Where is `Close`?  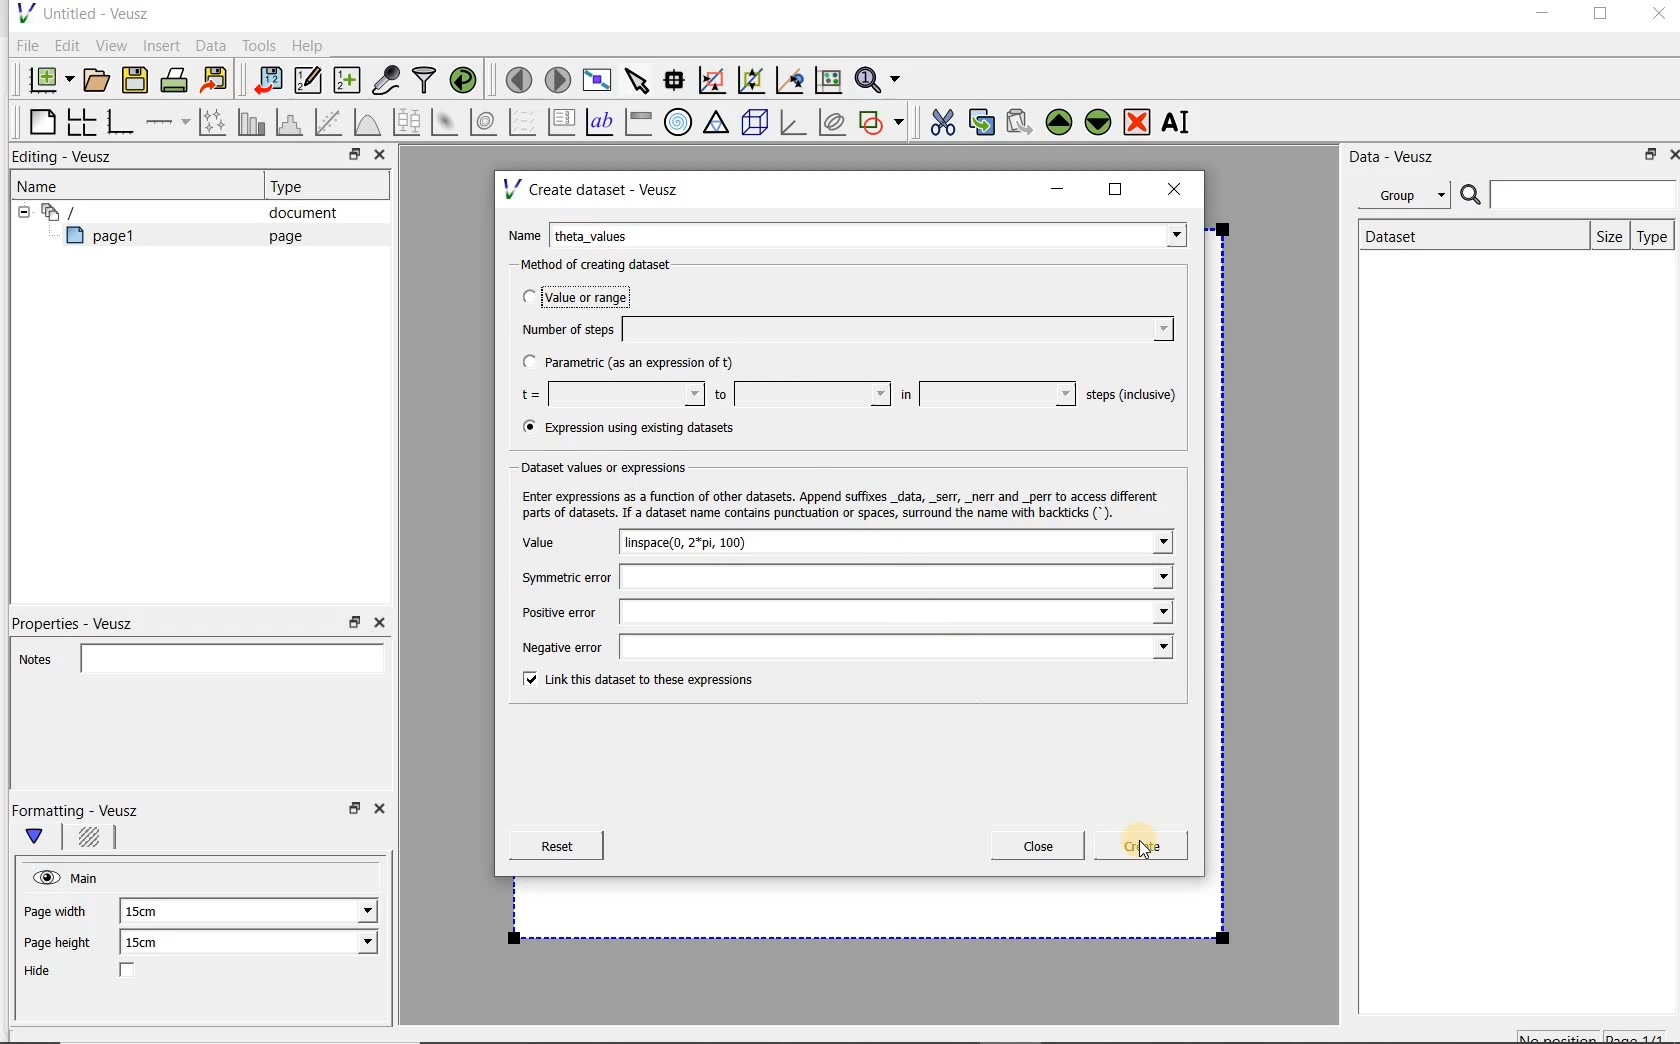
Close is located at coordinates (378, 623).